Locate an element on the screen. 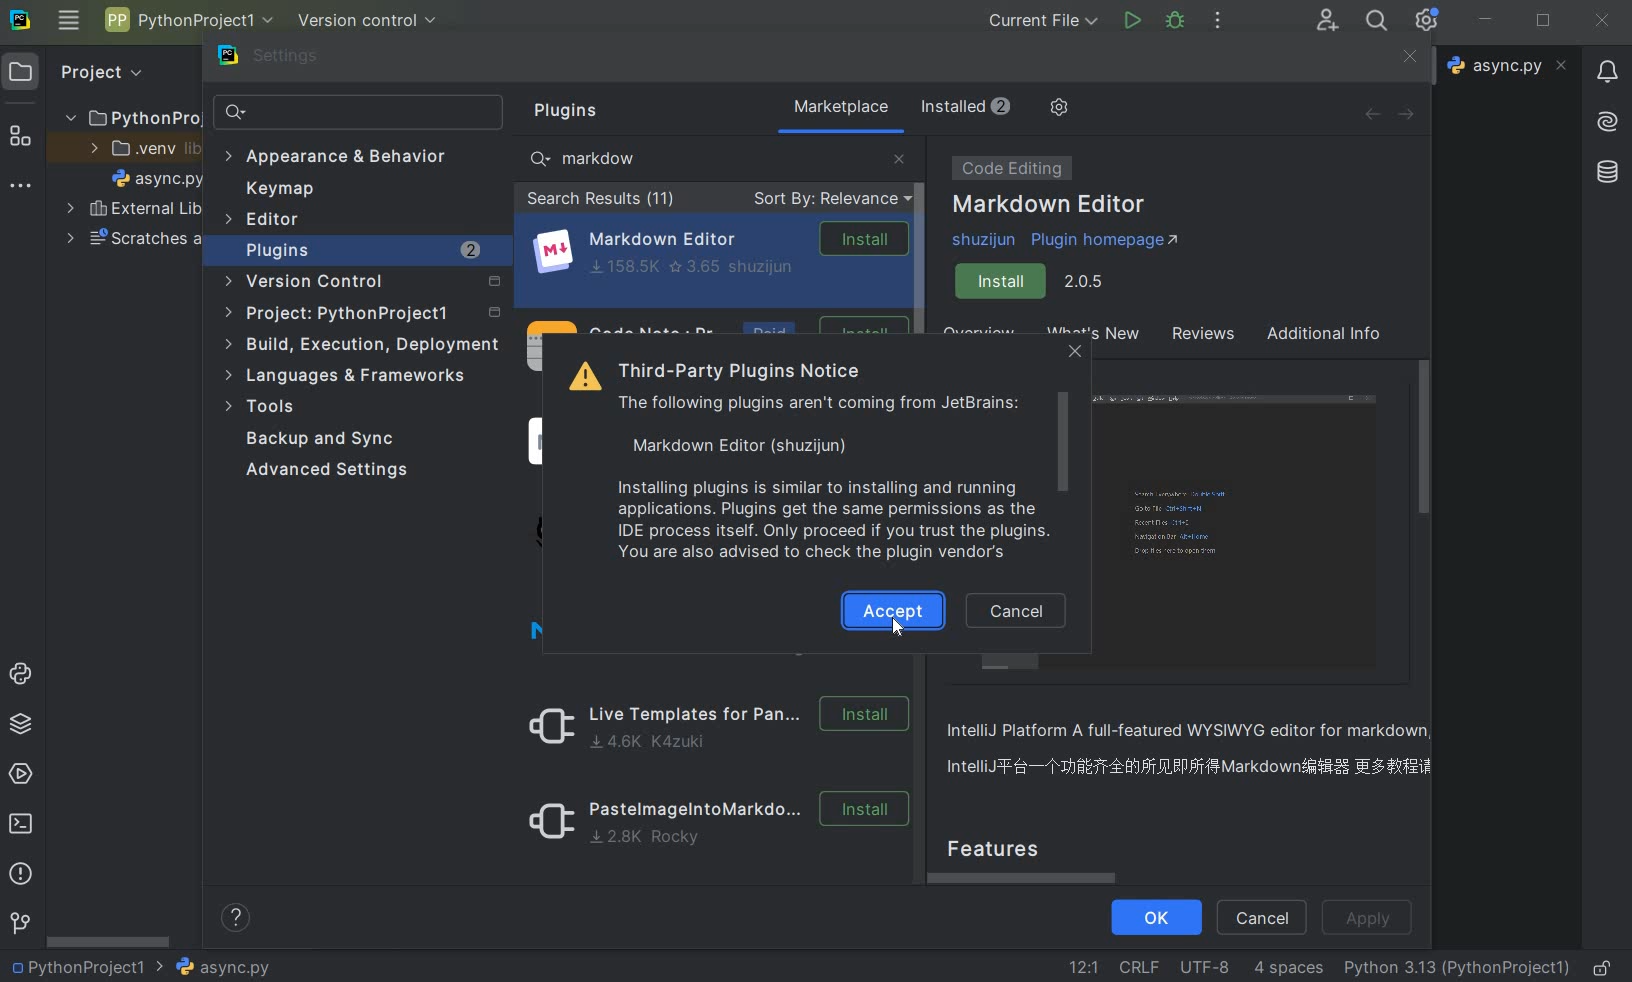  project is located at coordinates (86, 72).